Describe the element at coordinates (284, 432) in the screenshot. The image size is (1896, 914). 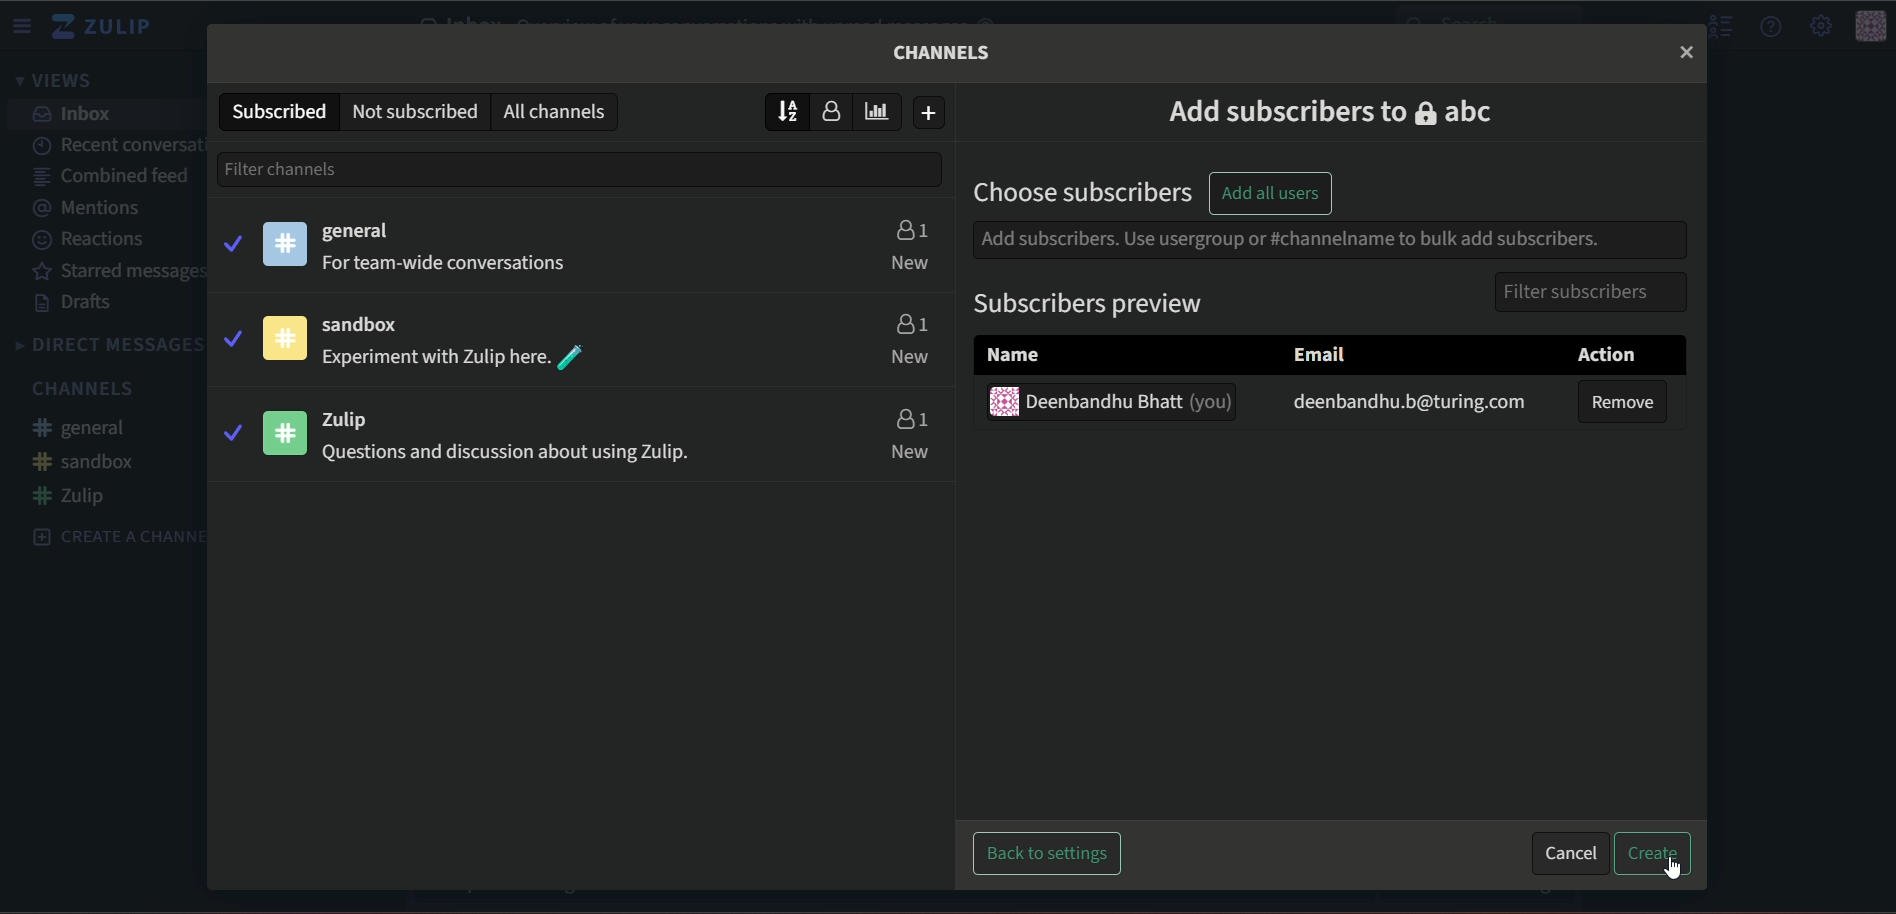
I see `icon` at that location.